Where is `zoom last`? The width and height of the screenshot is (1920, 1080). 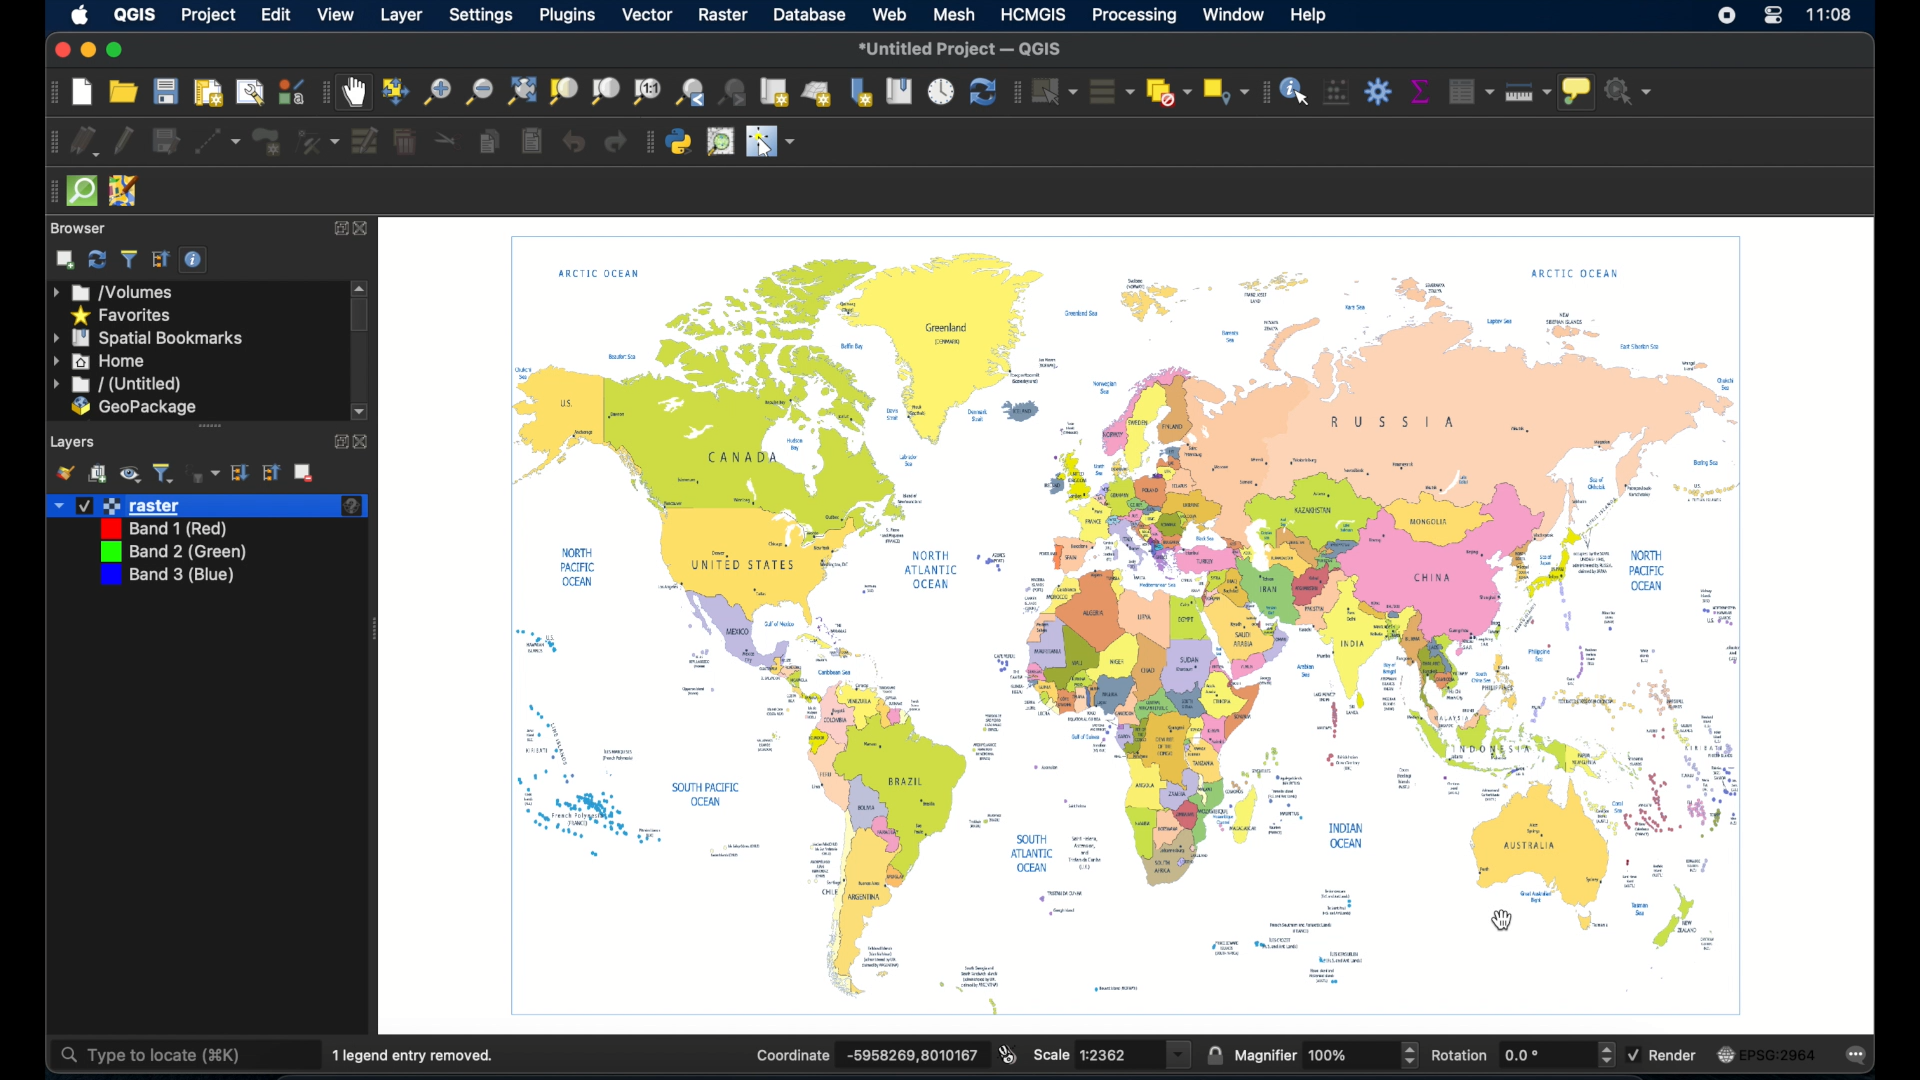
zoom last is located at coordinates (691, 91).